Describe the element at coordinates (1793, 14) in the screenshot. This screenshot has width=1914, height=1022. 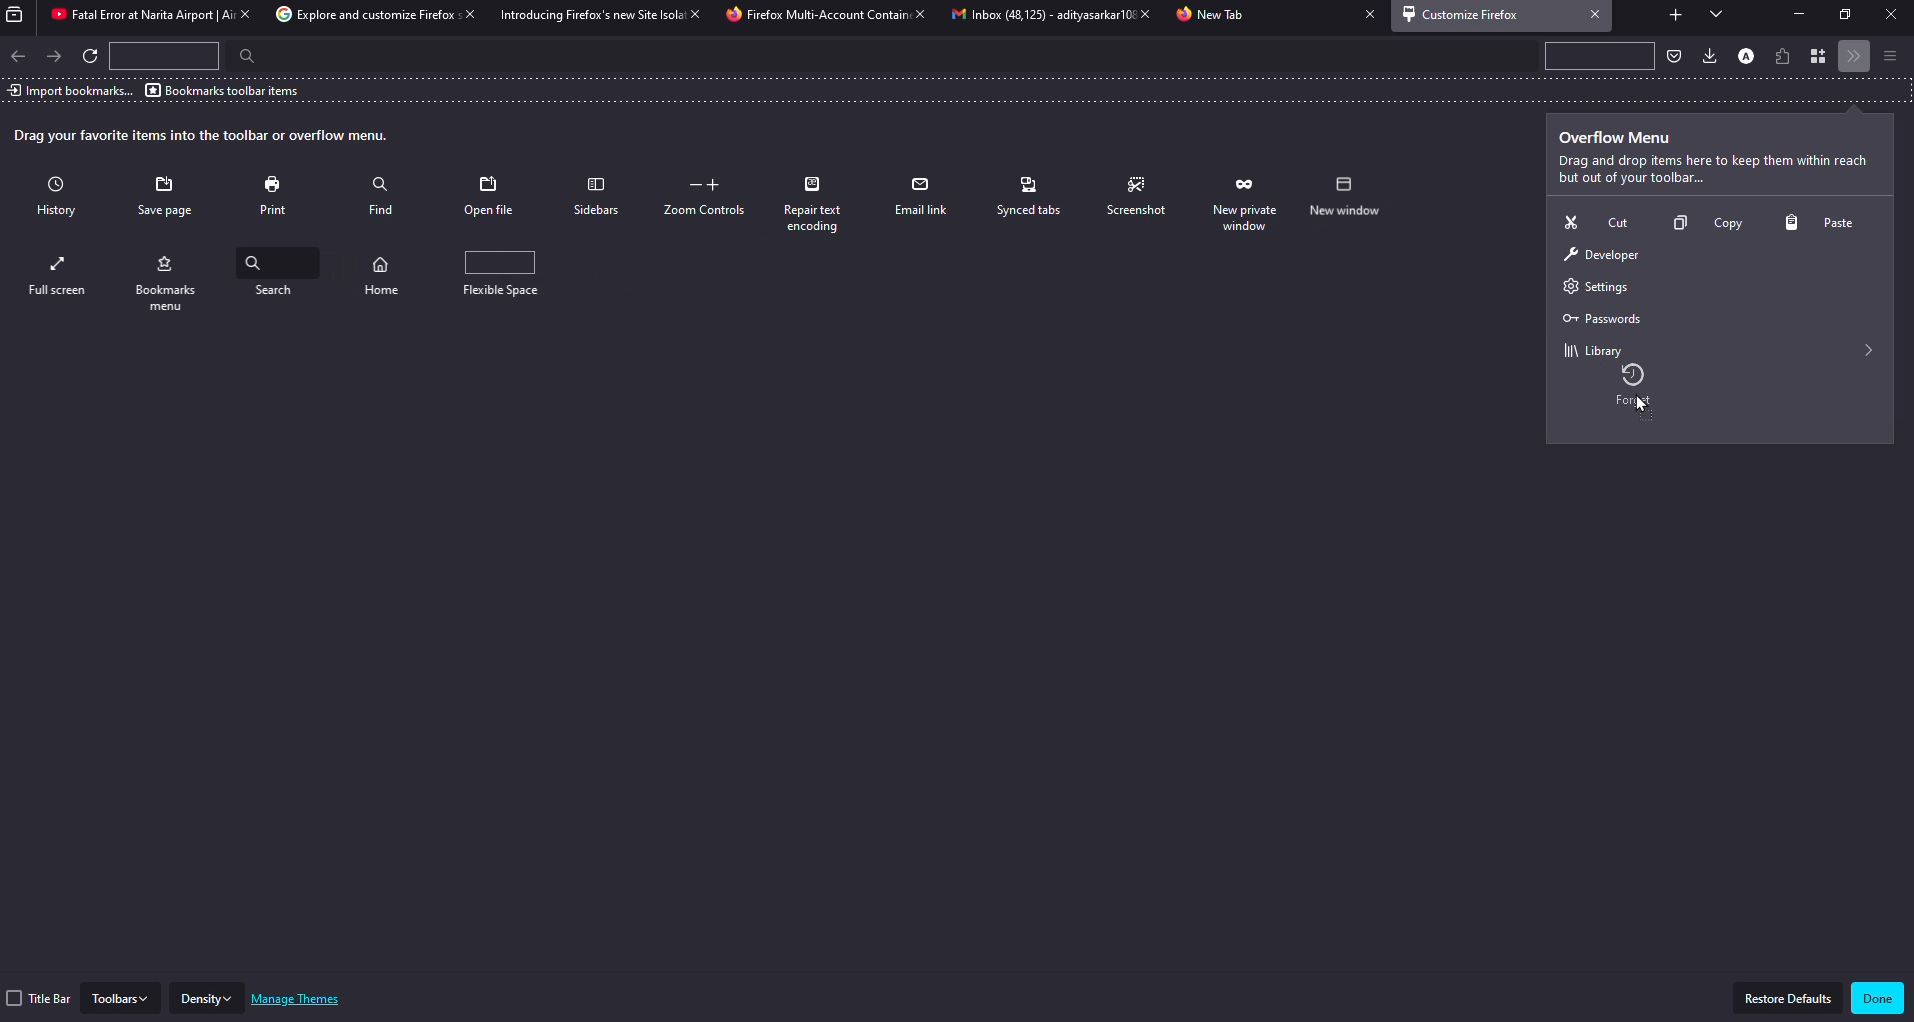
I see `minimize` at that location.